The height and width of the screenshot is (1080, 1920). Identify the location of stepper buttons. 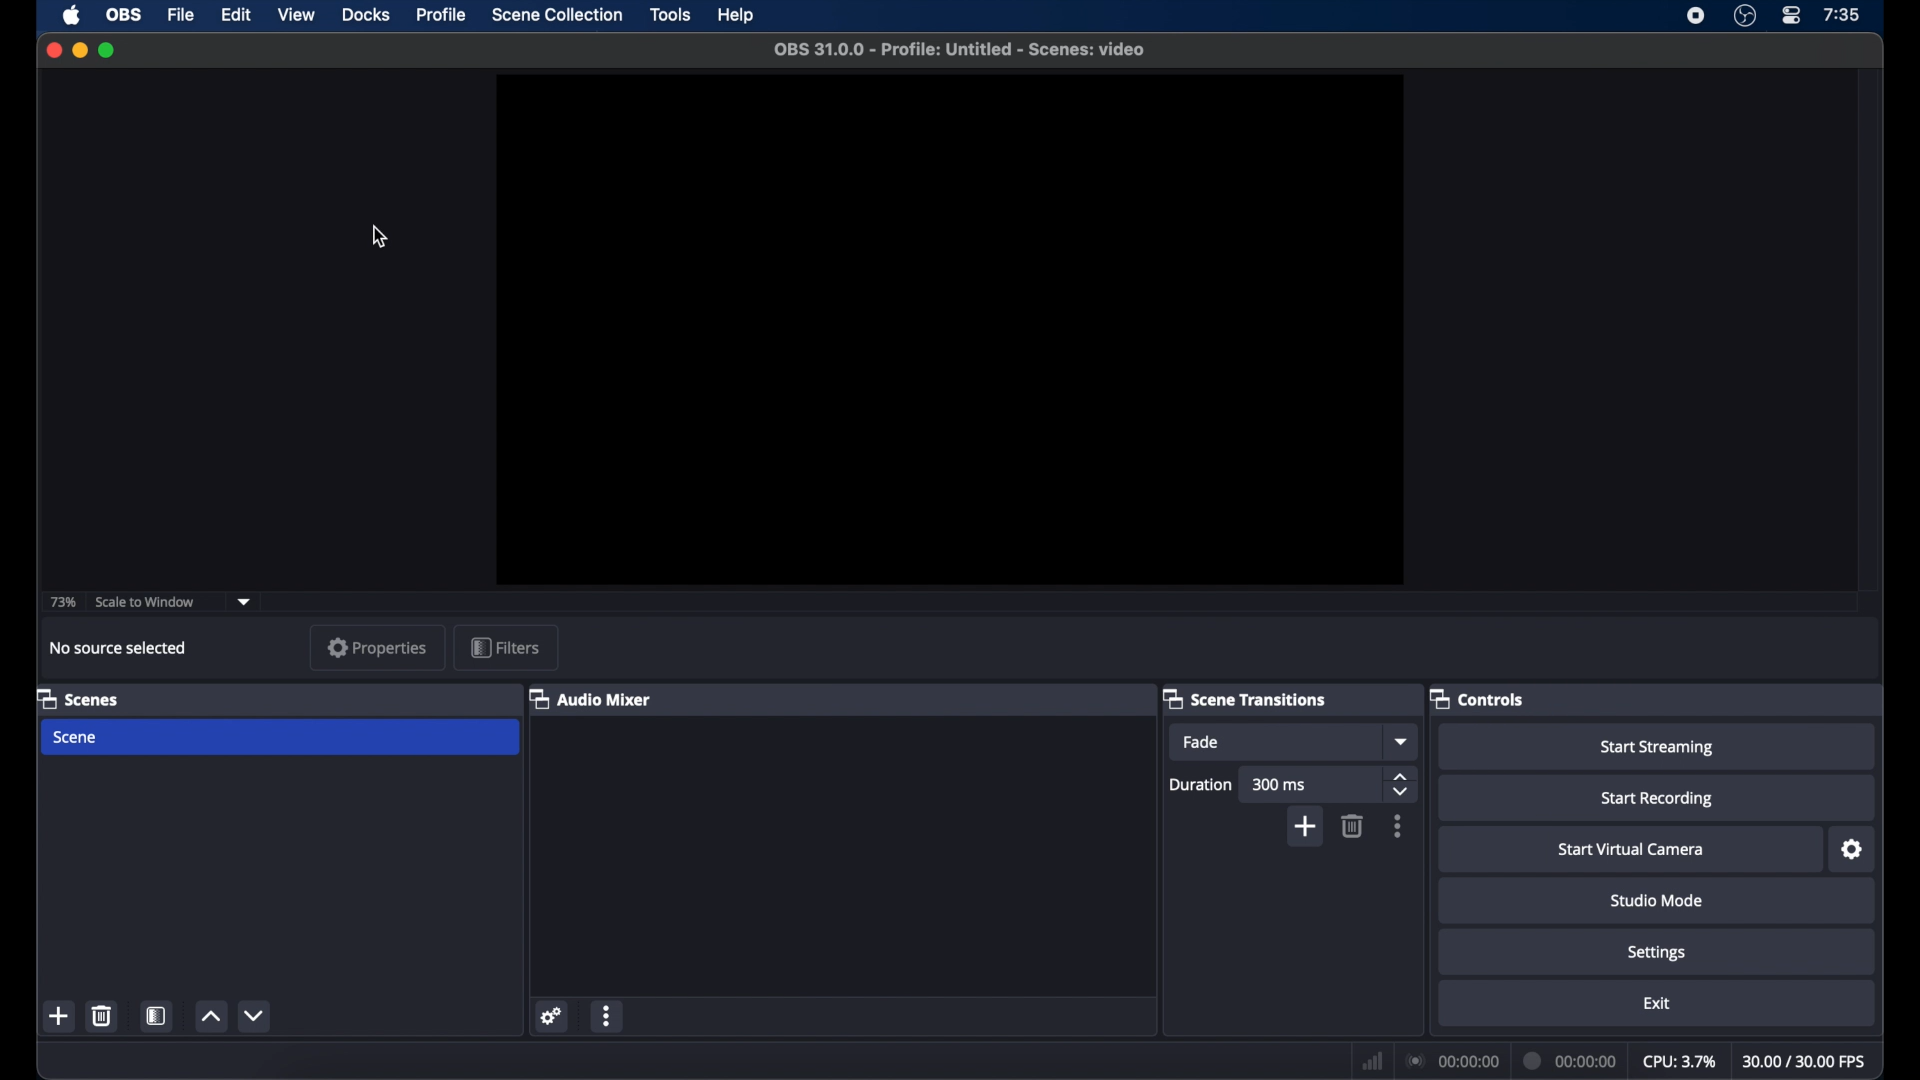
(1402, 784).